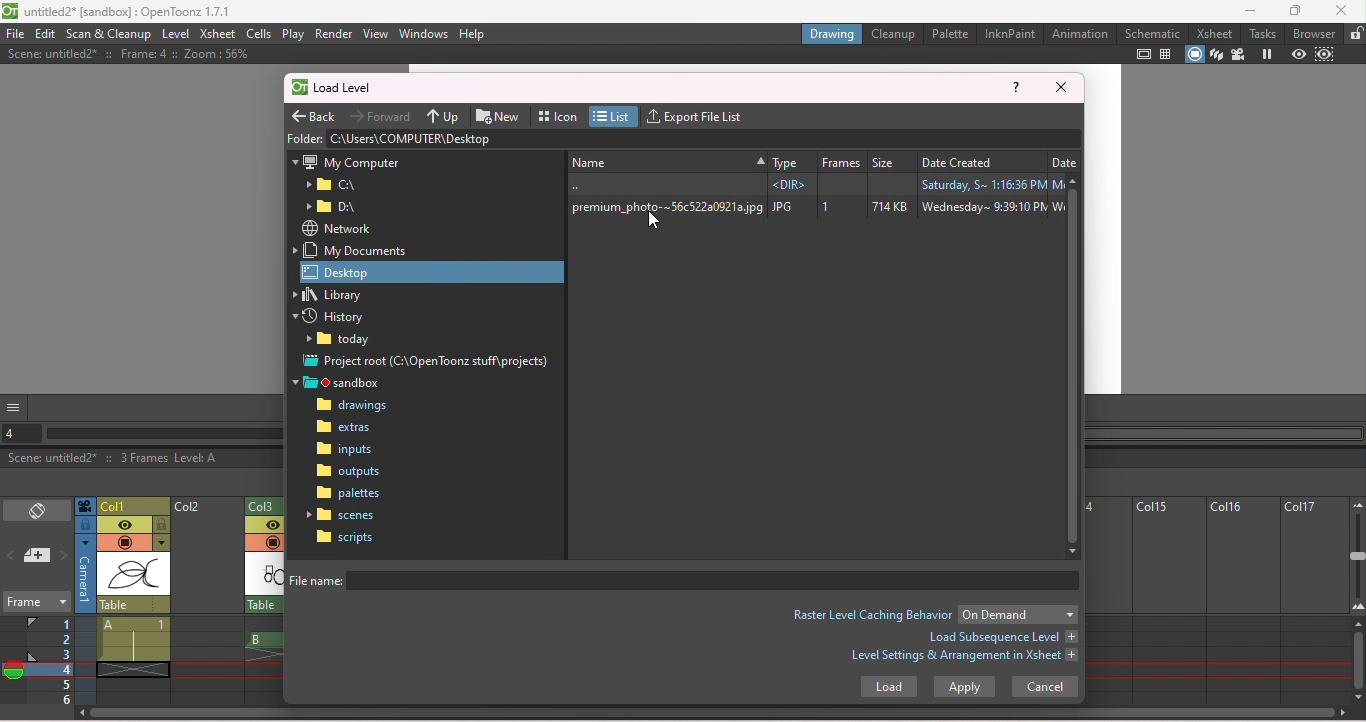 This screenshot has height=722, width=1366. Describe the element at coordinates (703, 138) in the screenshot. I see `address bar` at that location.